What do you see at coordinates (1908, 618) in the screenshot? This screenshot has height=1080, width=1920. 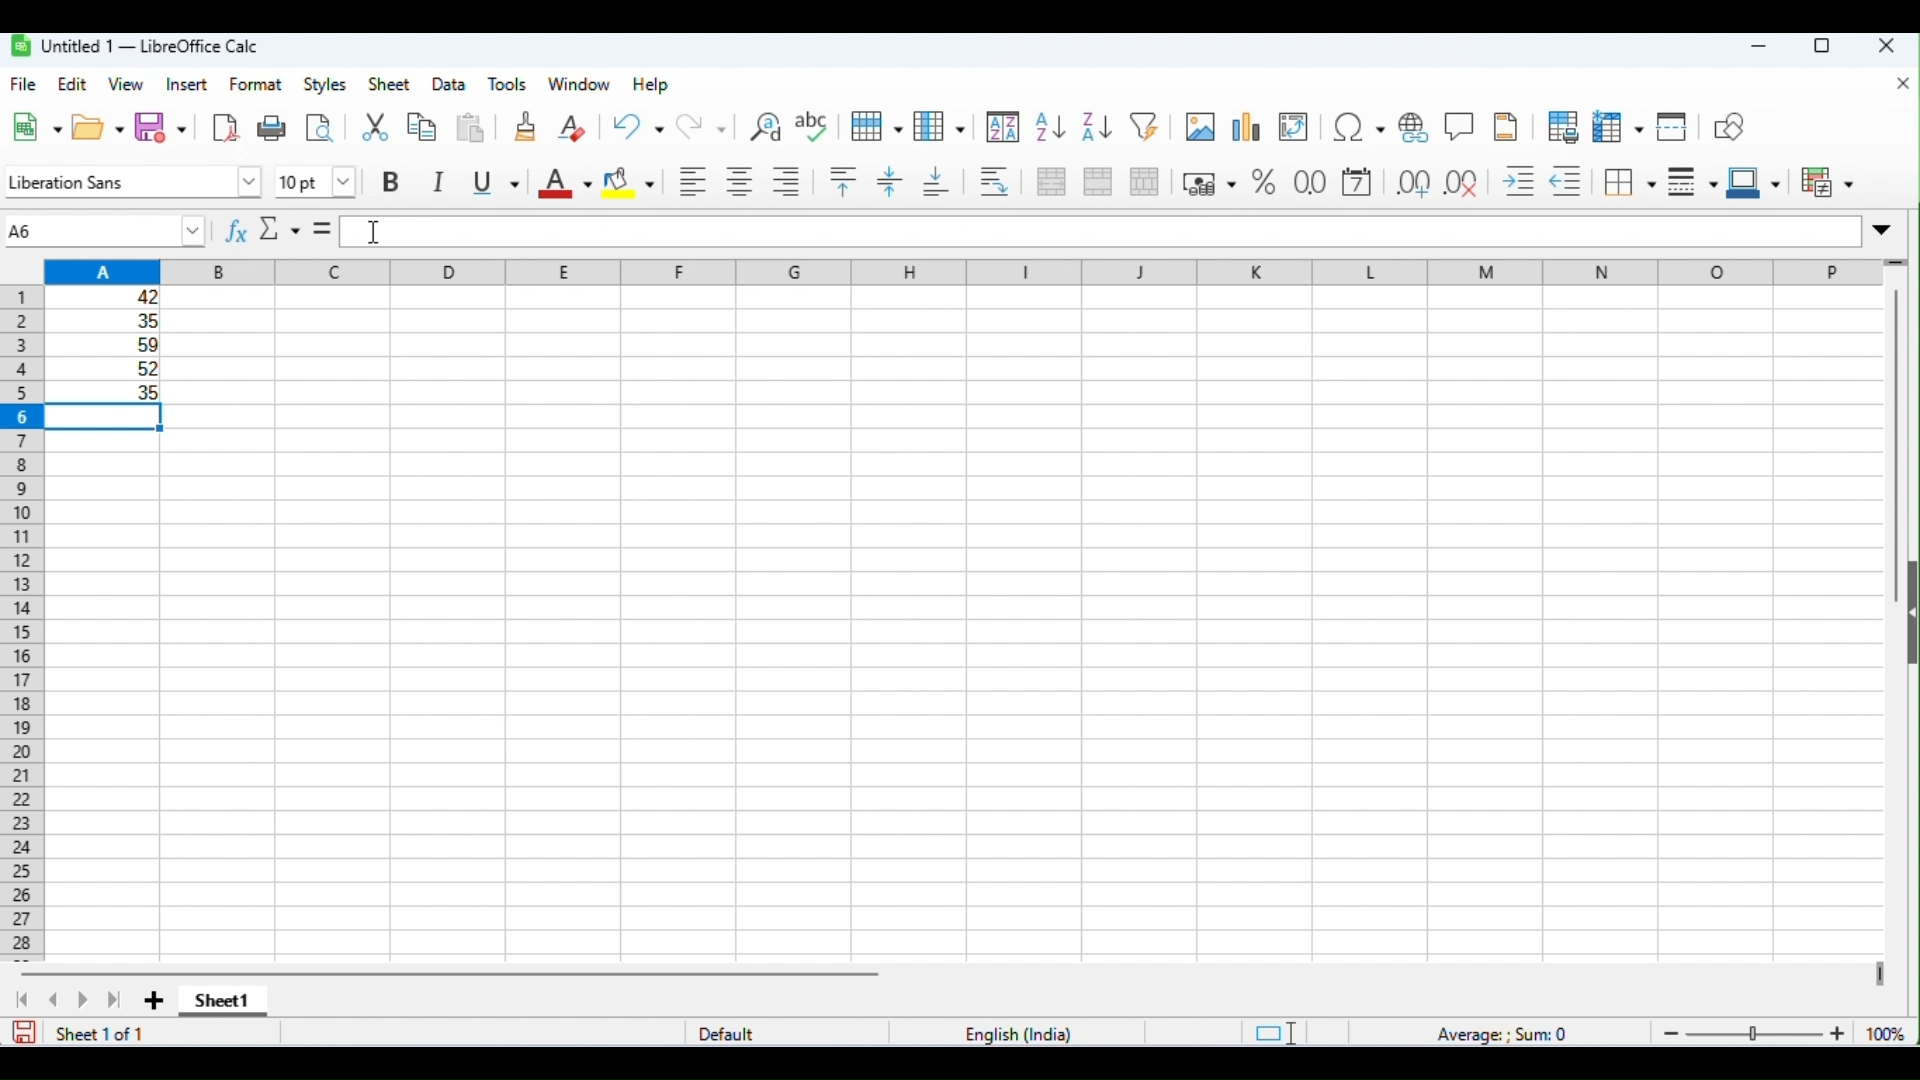 I see `open or close side bar` at bounding box center [1908, 618].